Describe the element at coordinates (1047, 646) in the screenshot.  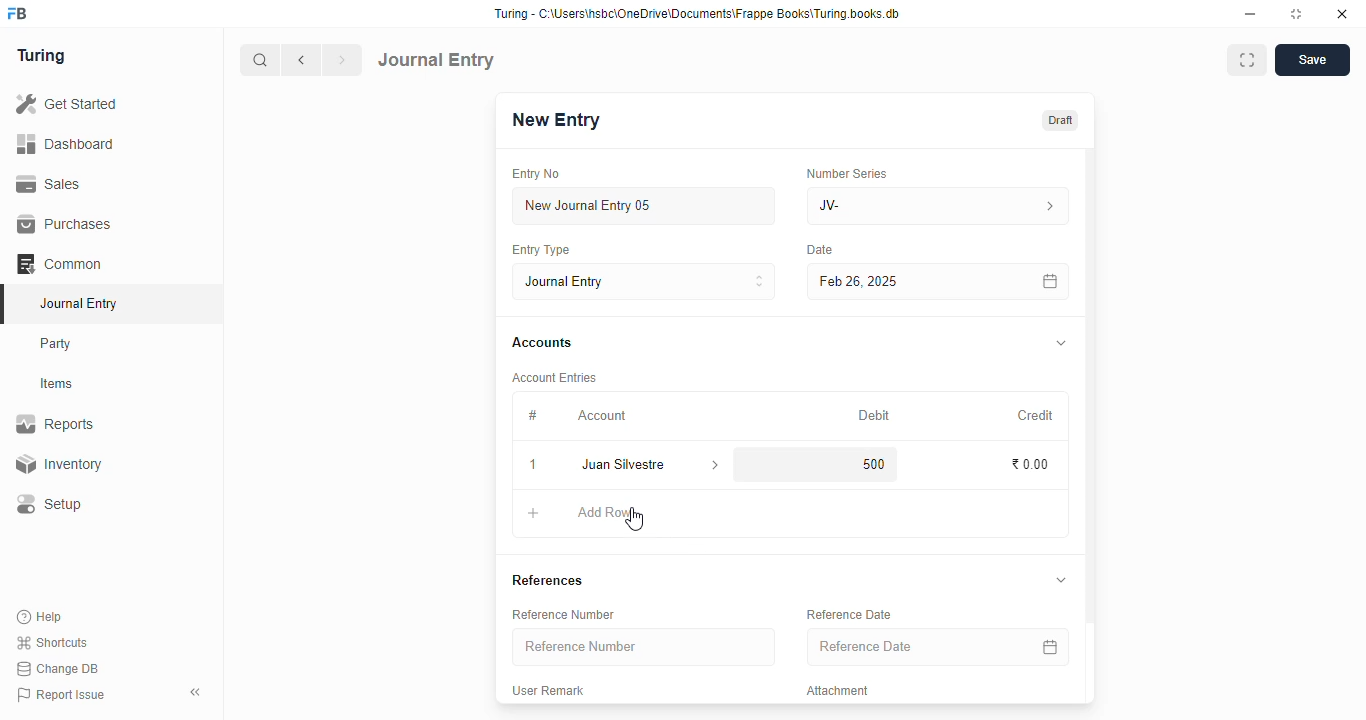
I see `calendar icon` at that location.